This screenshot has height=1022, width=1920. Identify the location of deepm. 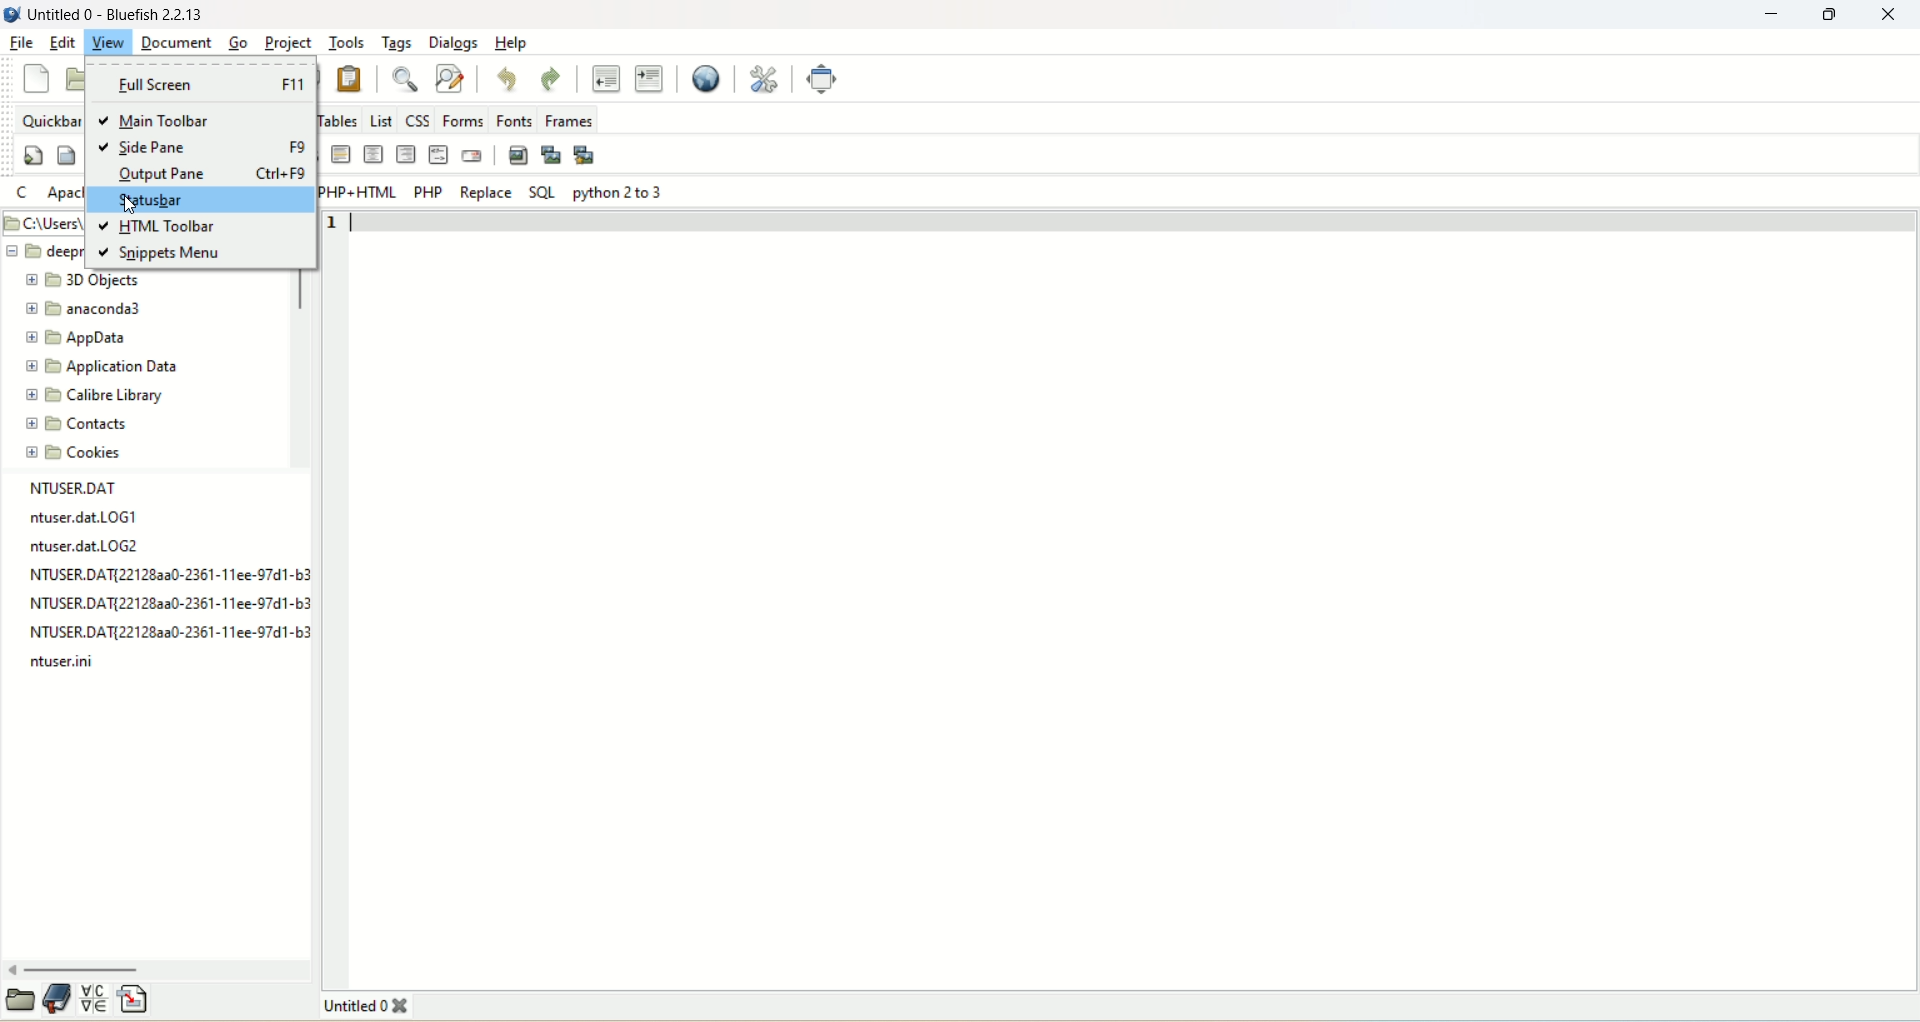
(44, 253).